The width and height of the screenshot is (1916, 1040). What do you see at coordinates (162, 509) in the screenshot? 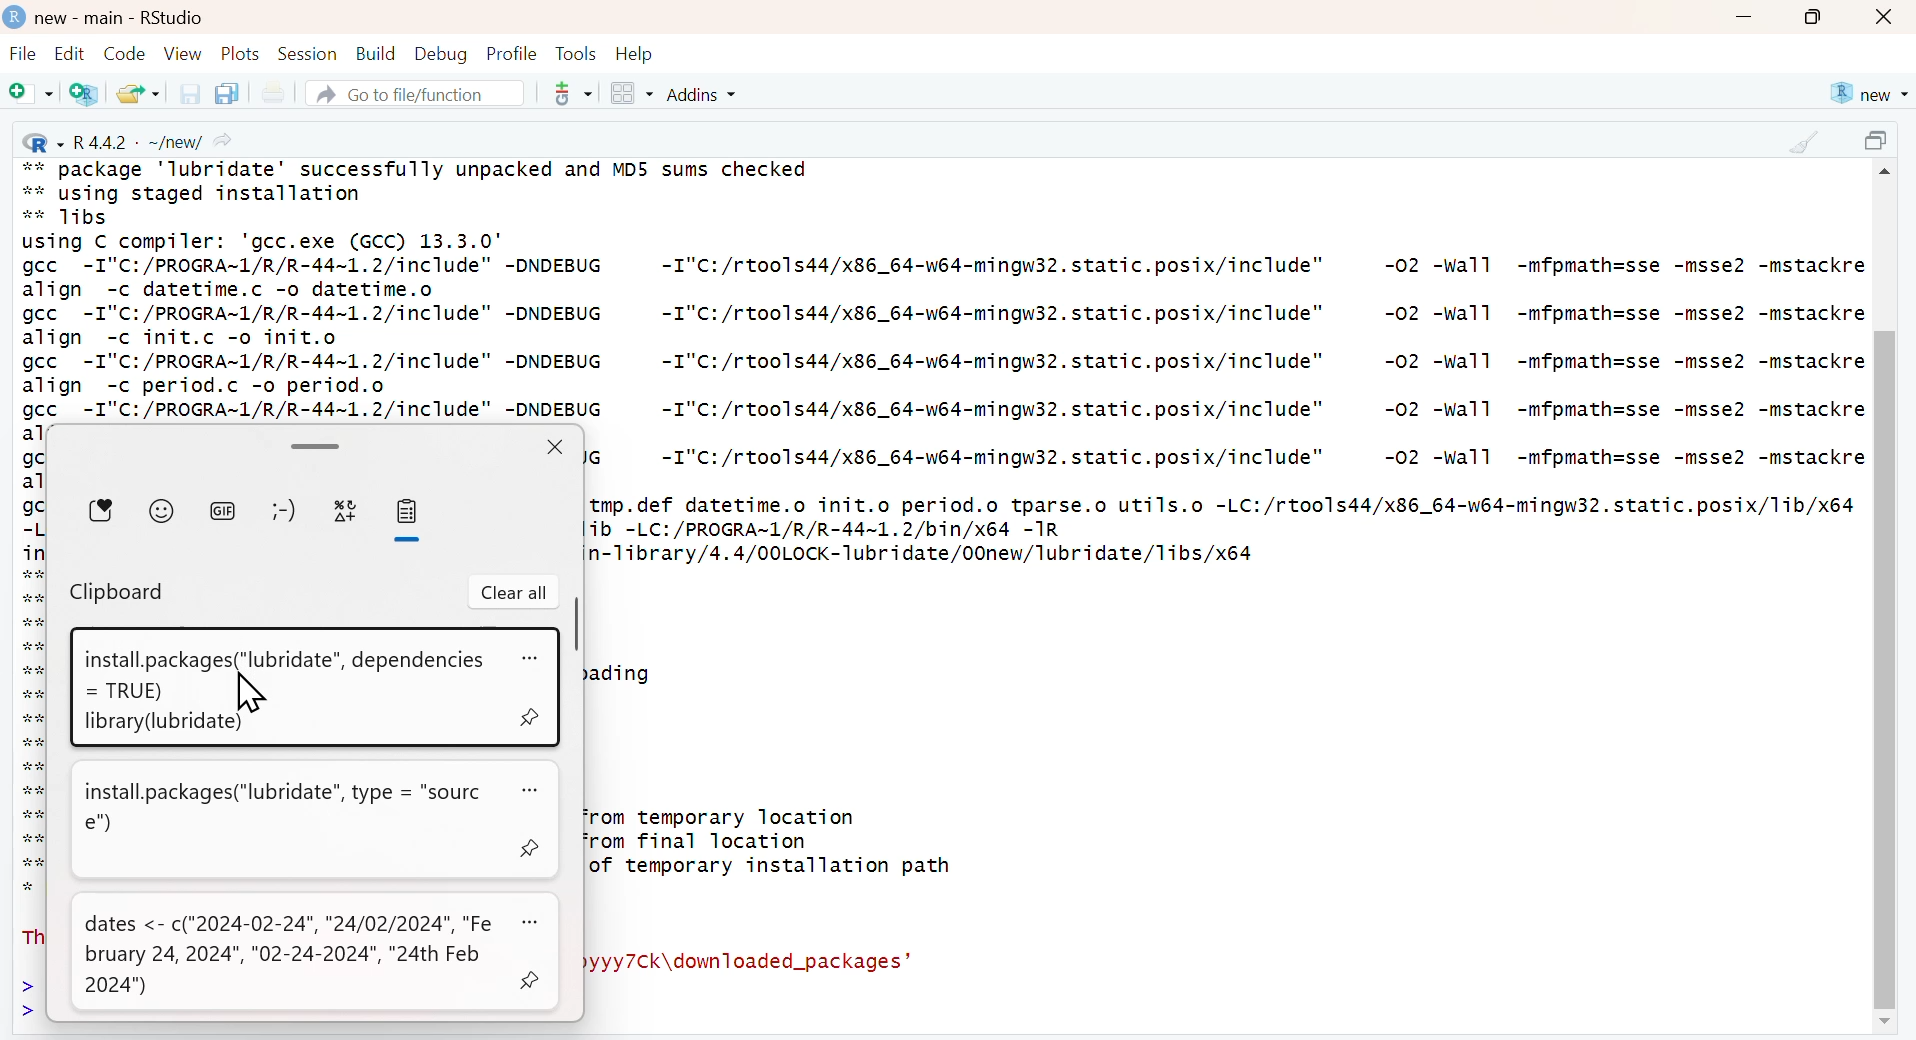
I see `Emoji` at bounding box center [162, 509].